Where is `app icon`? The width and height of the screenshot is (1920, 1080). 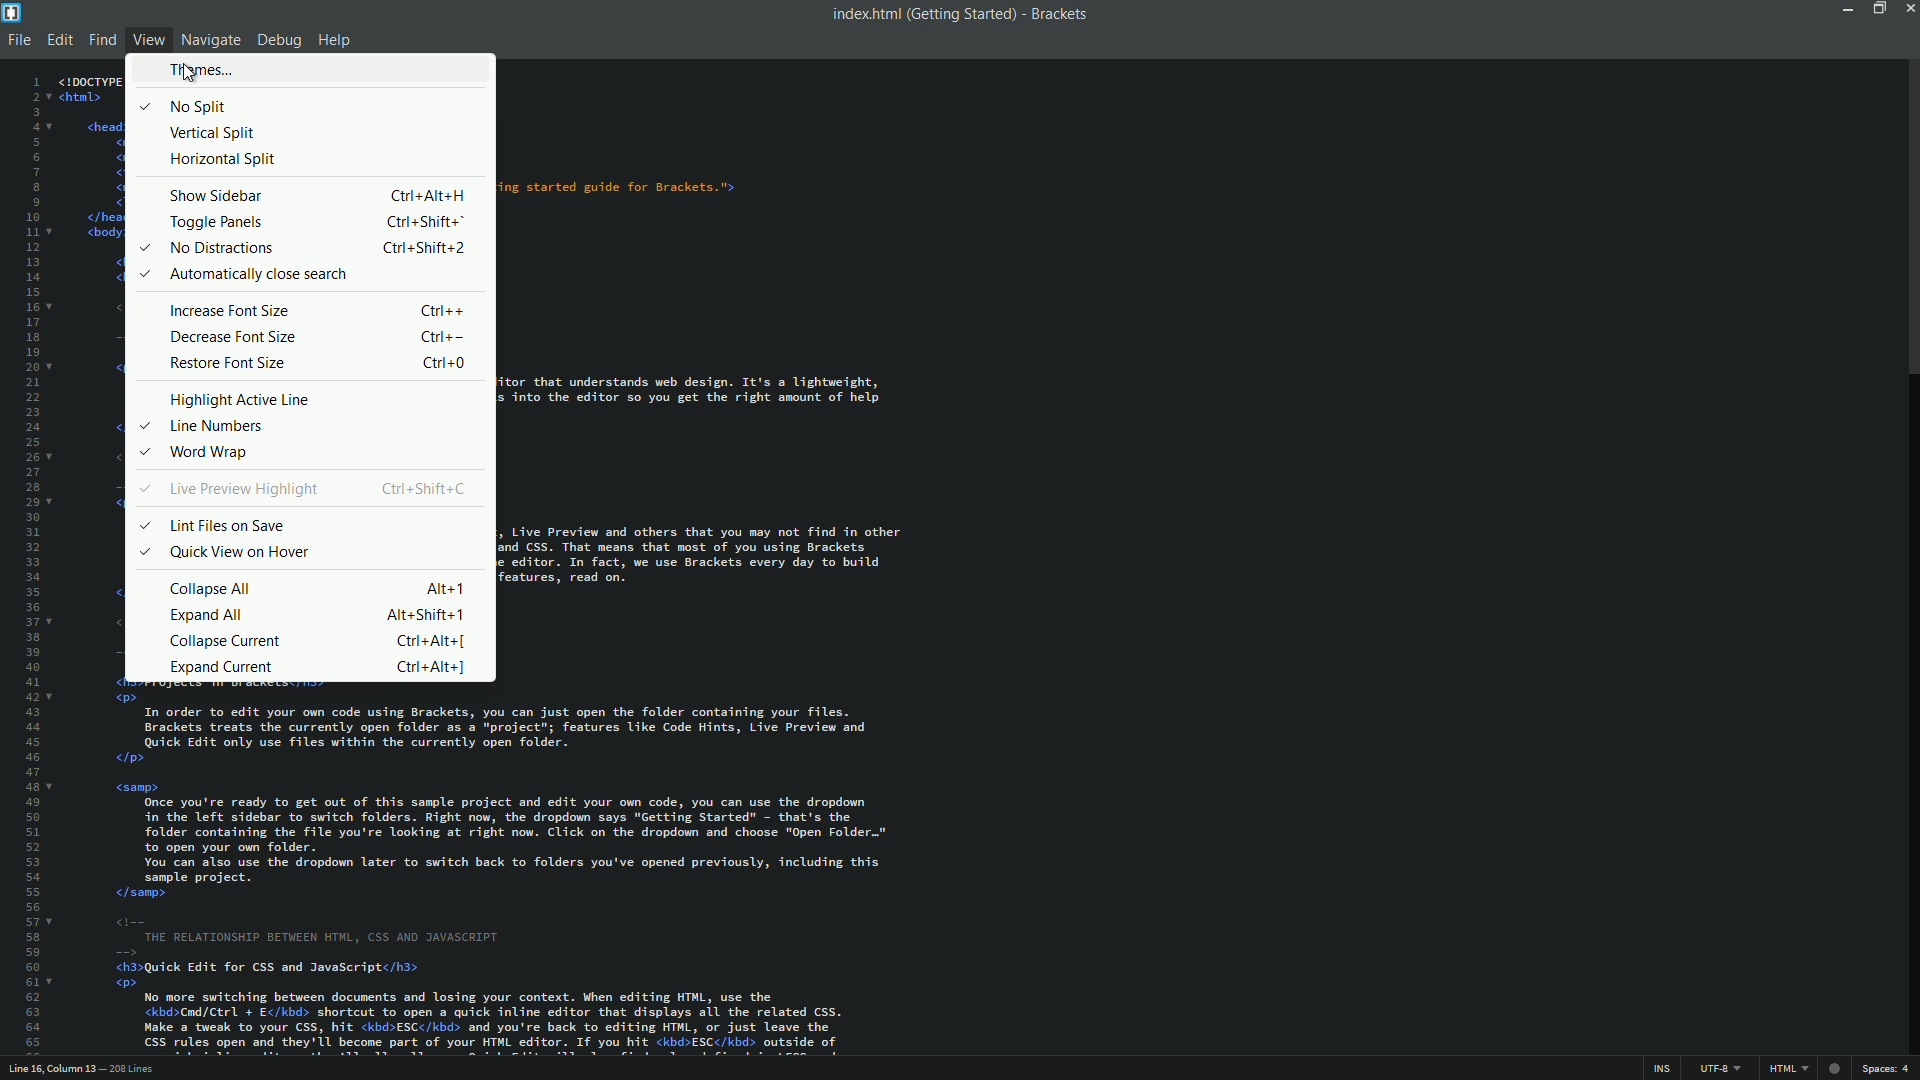
app icon is located at coordinates (12, 11).